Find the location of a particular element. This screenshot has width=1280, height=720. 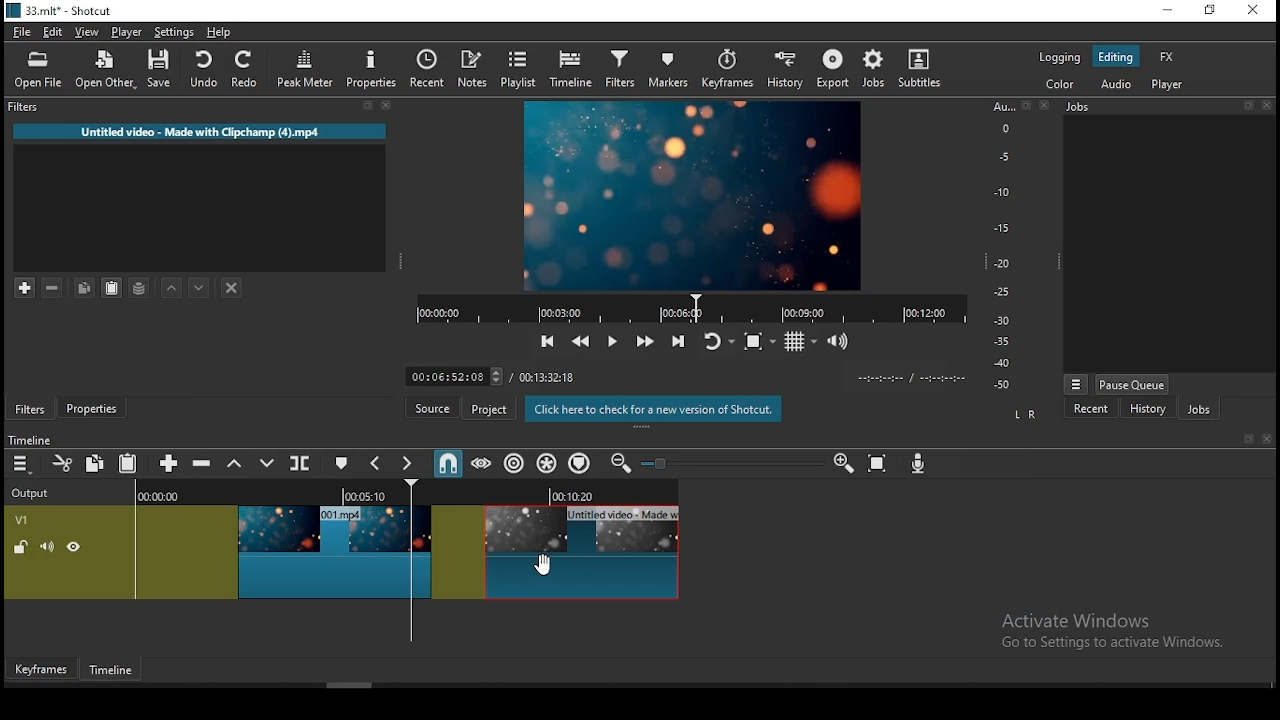

jobs is located at coordinates (871, 70).